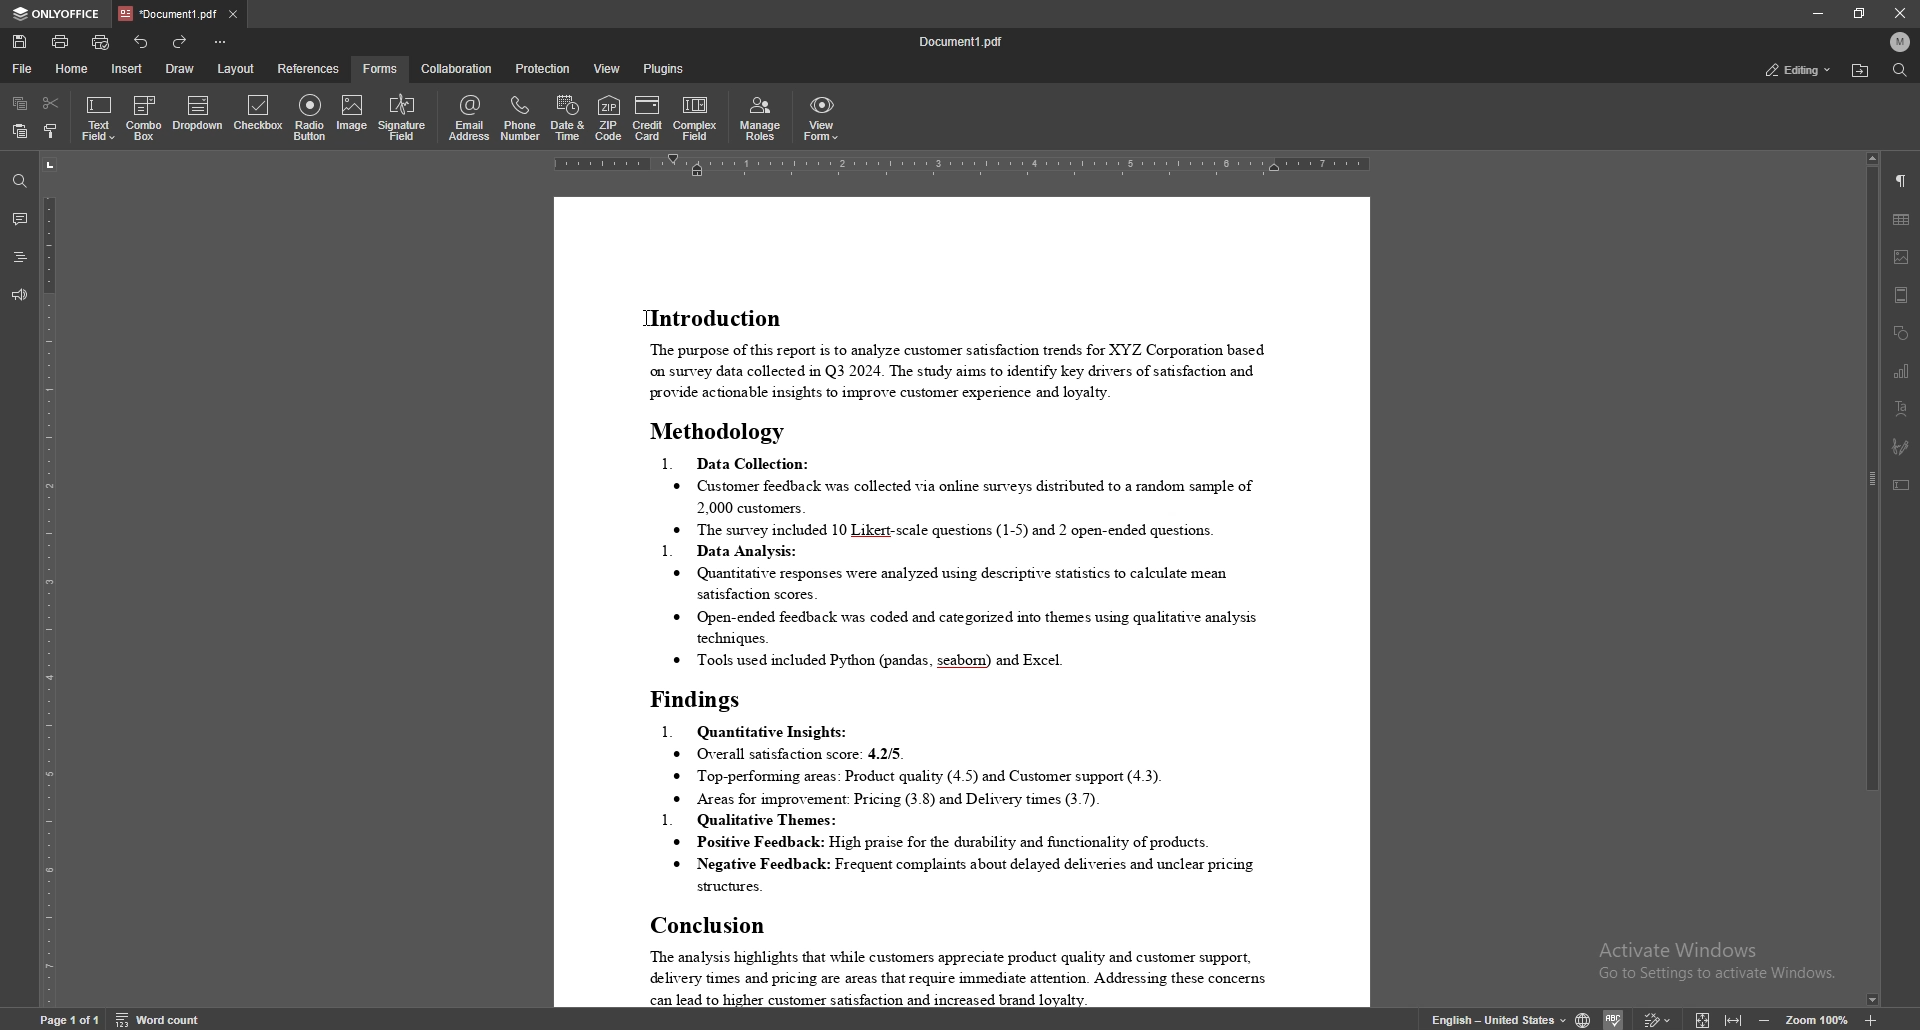 This screenshot has height=1030, width=1920. I want to click on home, so click(71, 69).